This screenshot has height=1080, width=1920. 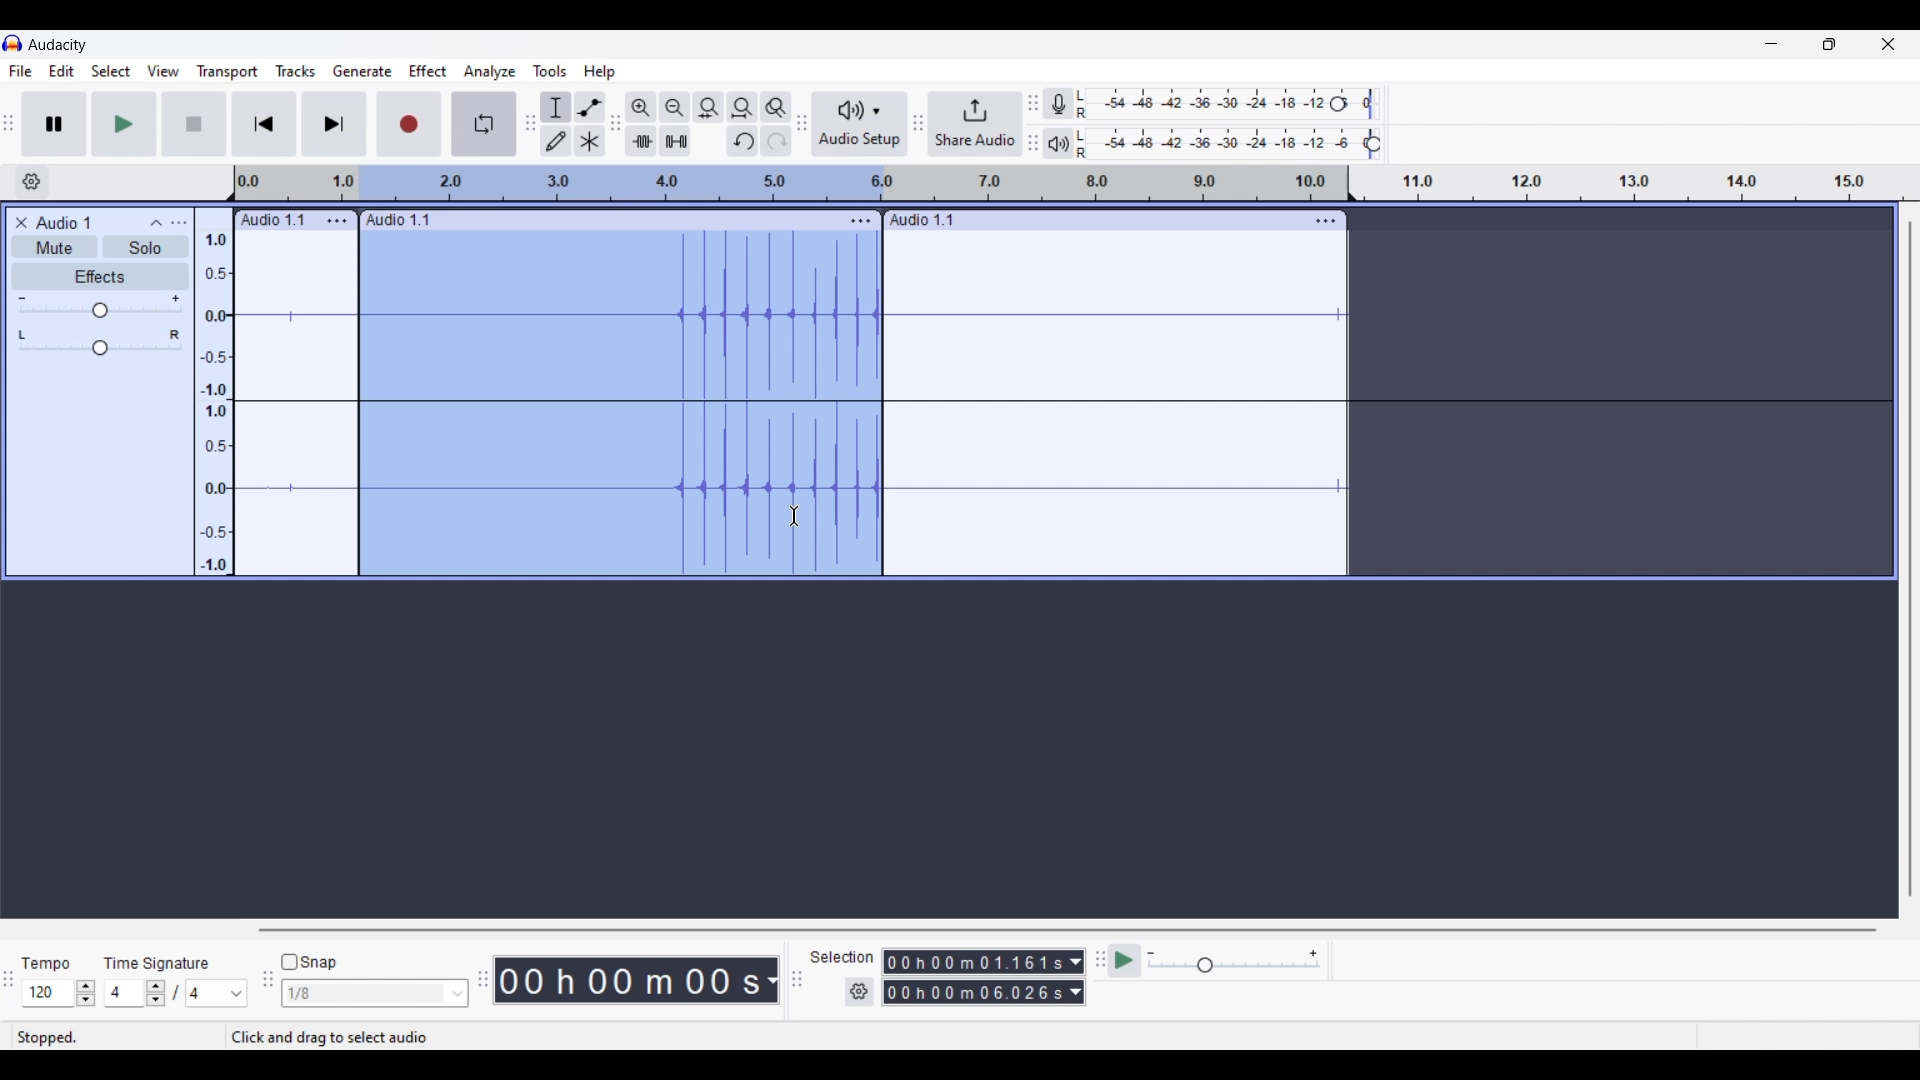 I want to click on Selected portion of audio has been reversed, so click(x=621, y=404).